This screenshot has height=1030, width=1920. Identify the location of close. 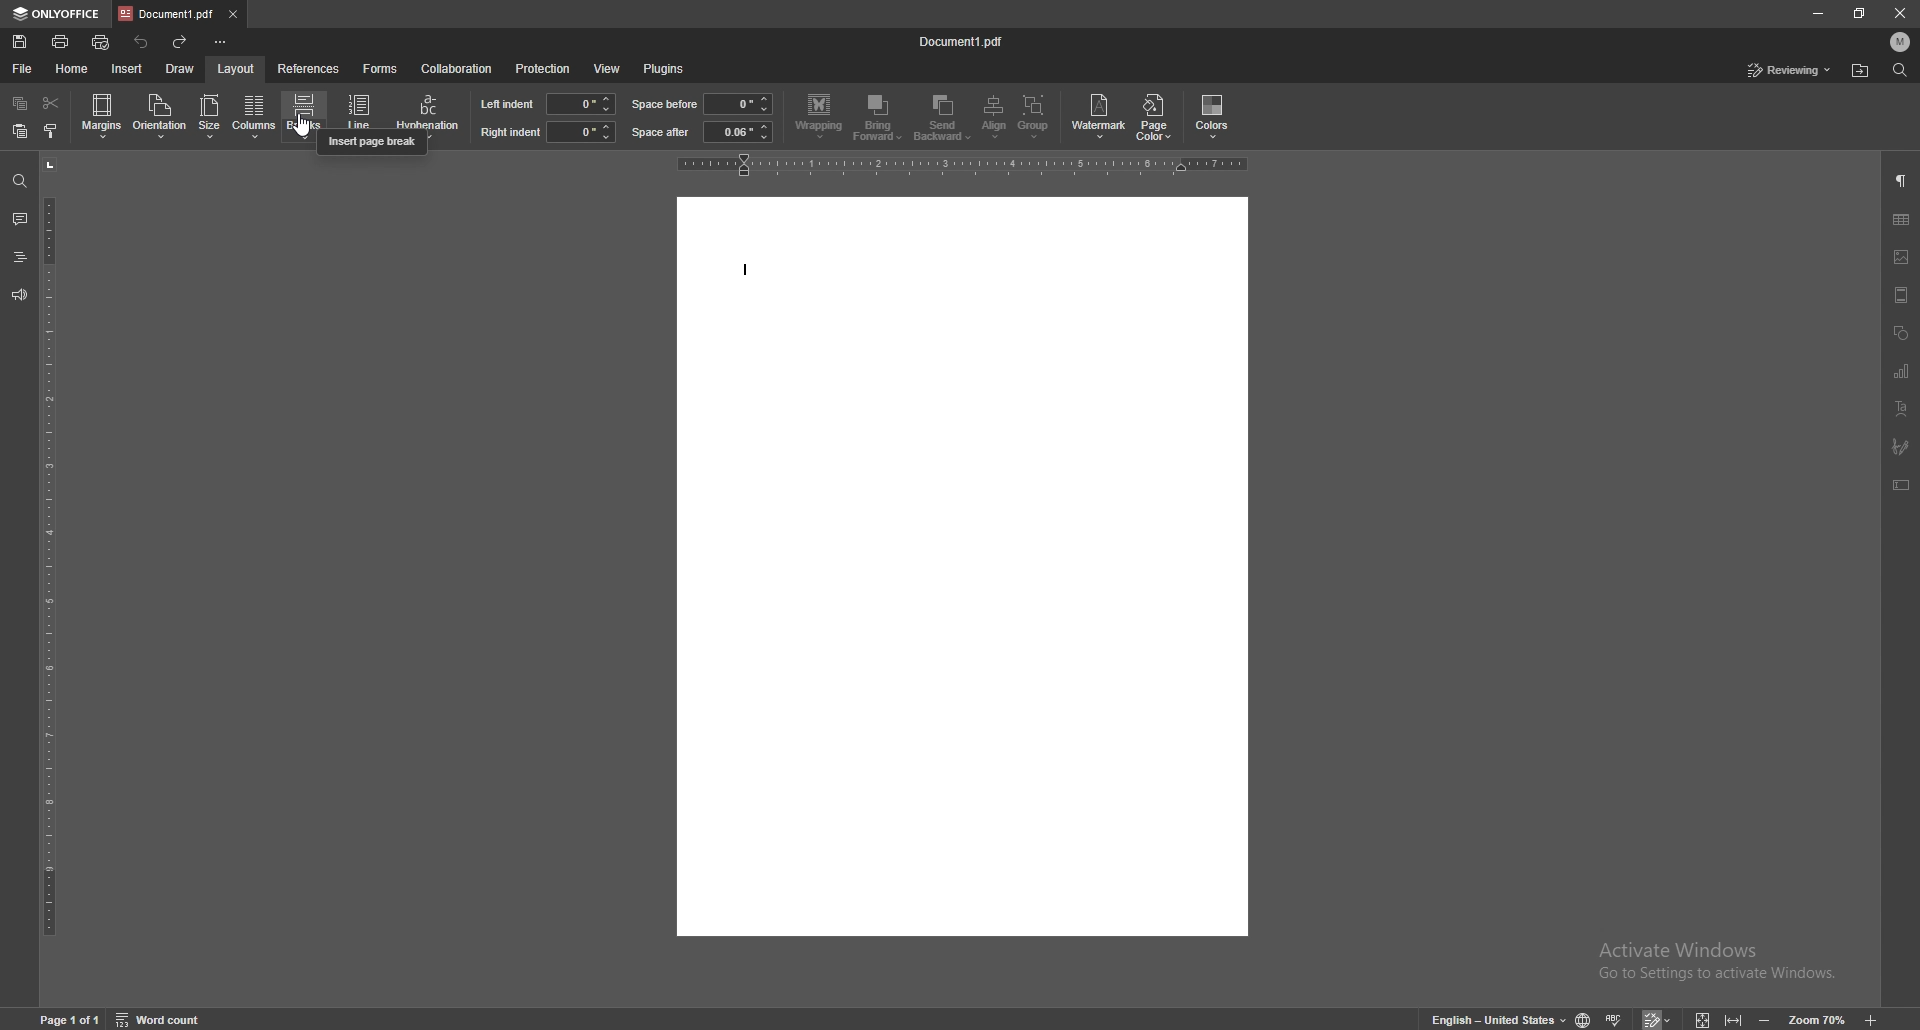
(1902, 12).